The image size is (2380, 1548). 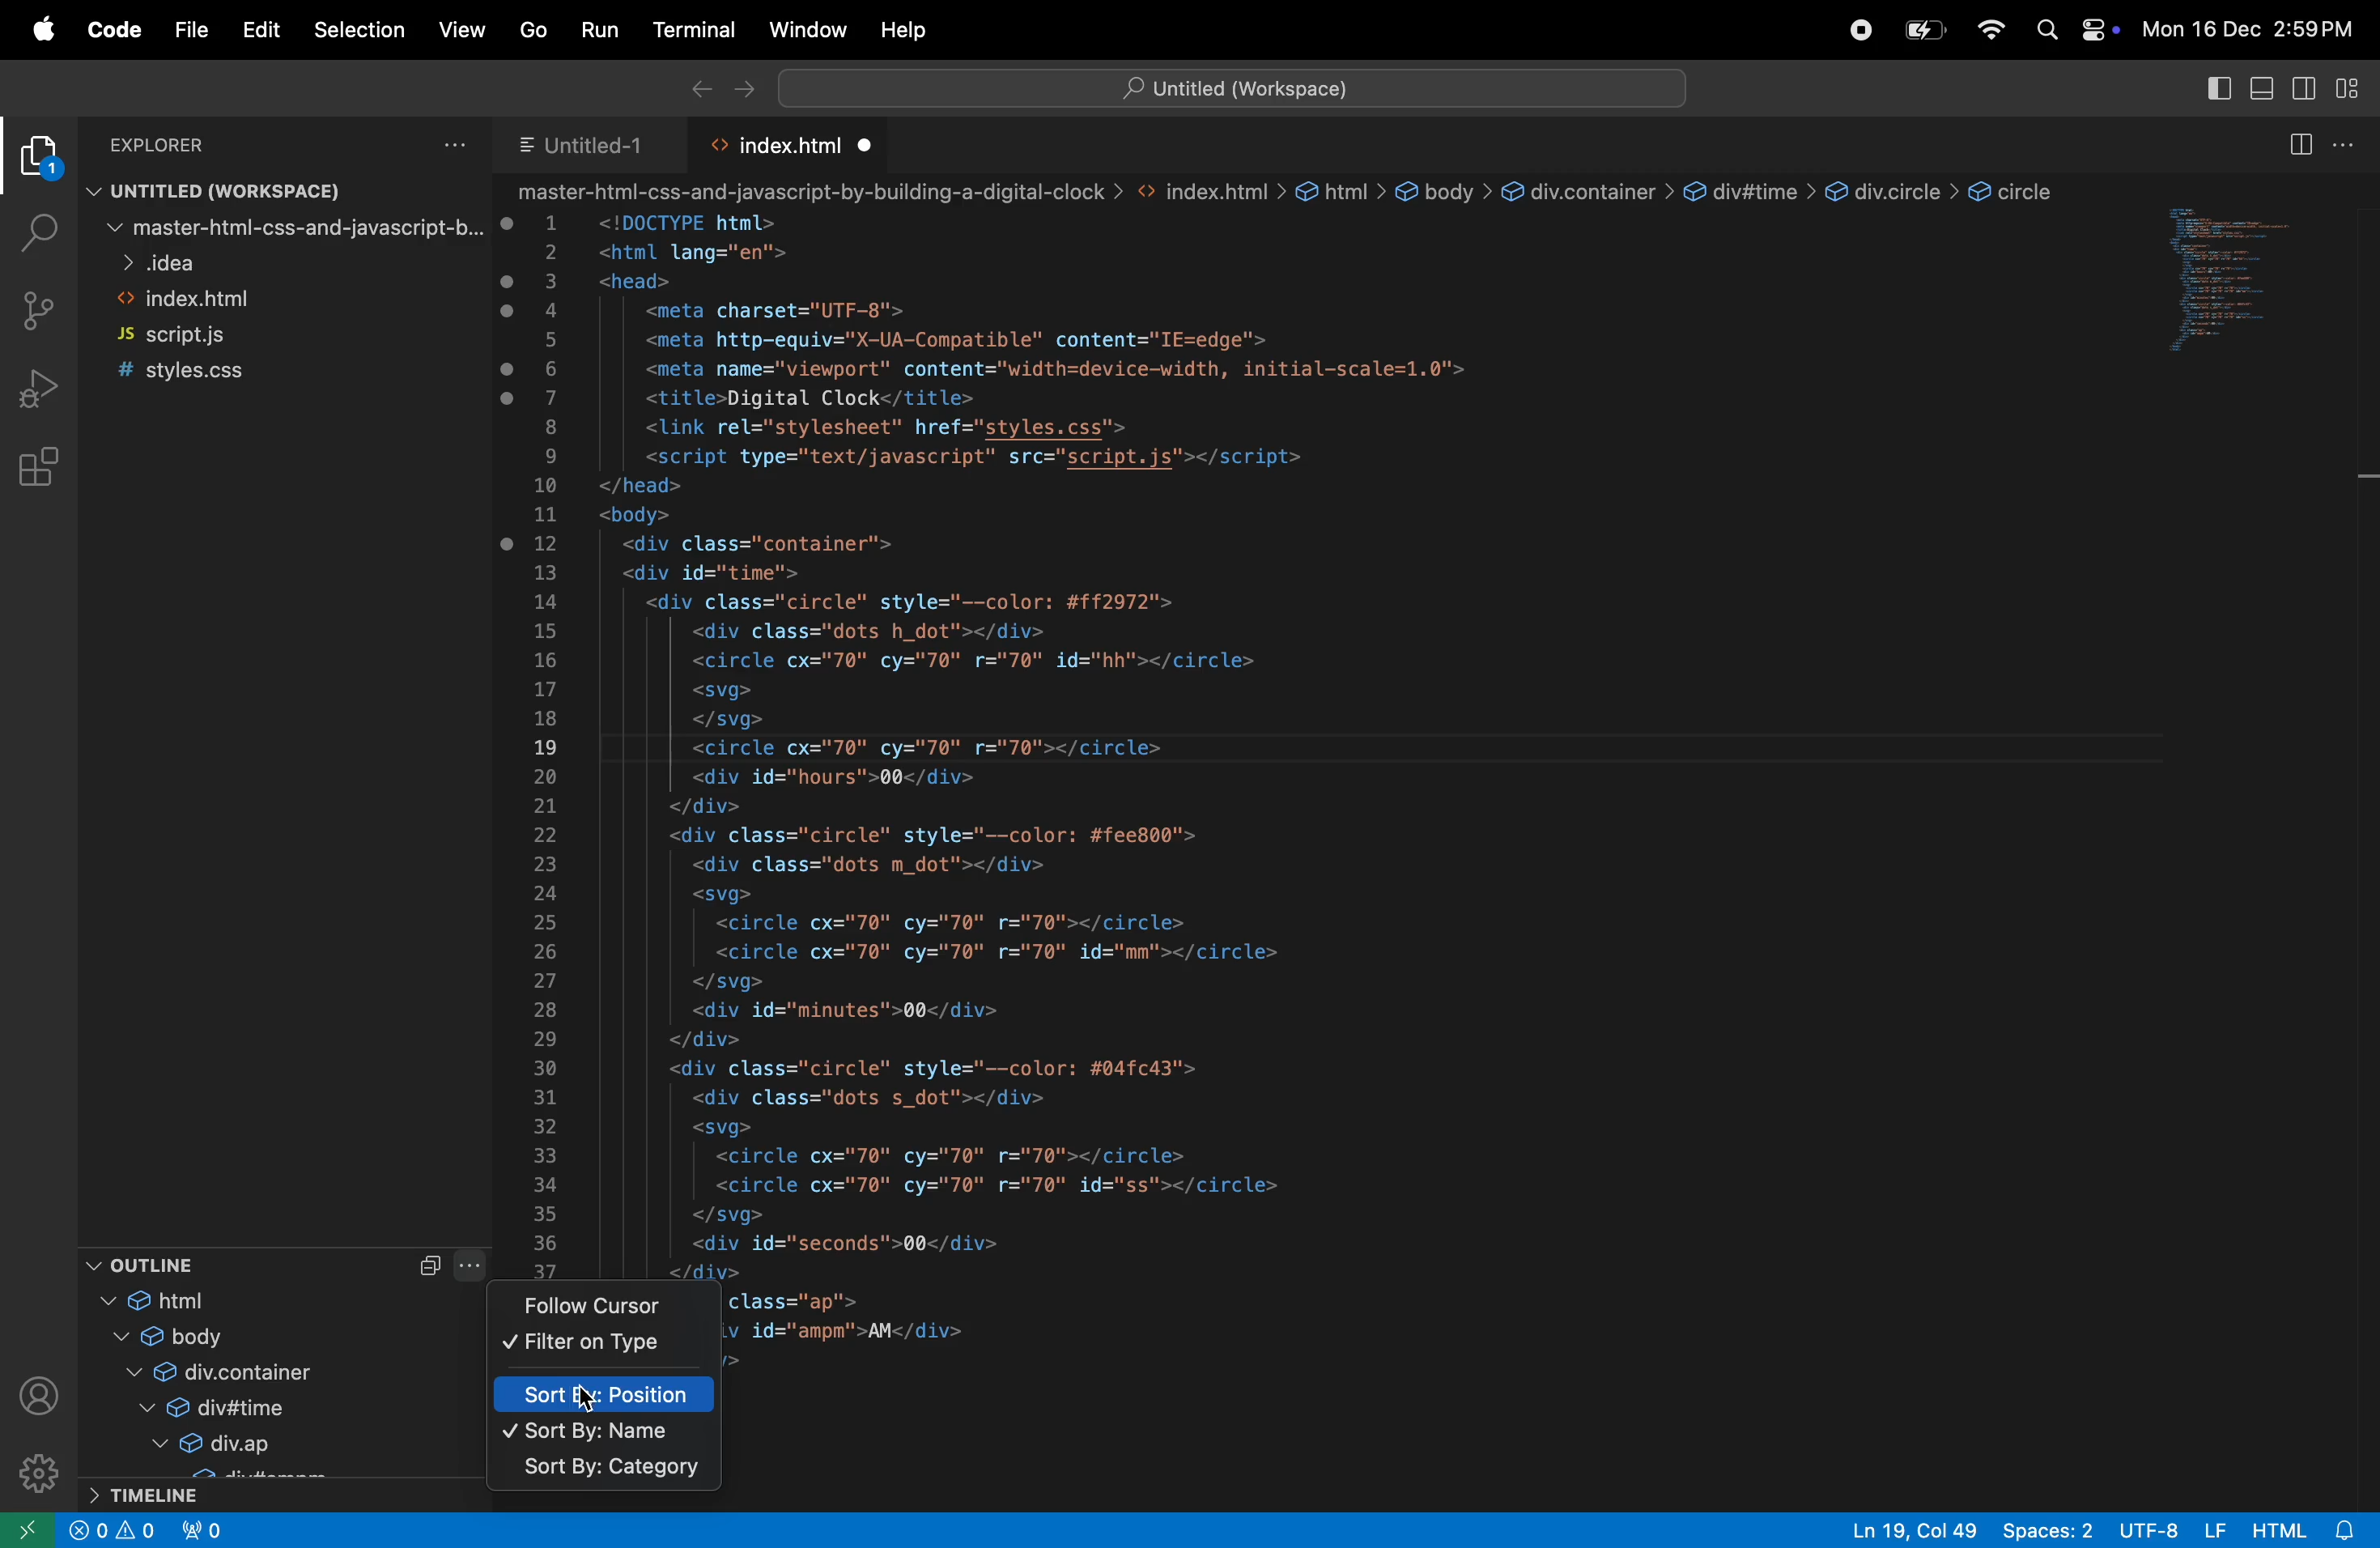 I want to click on div time, so click(x=250, y=1412).